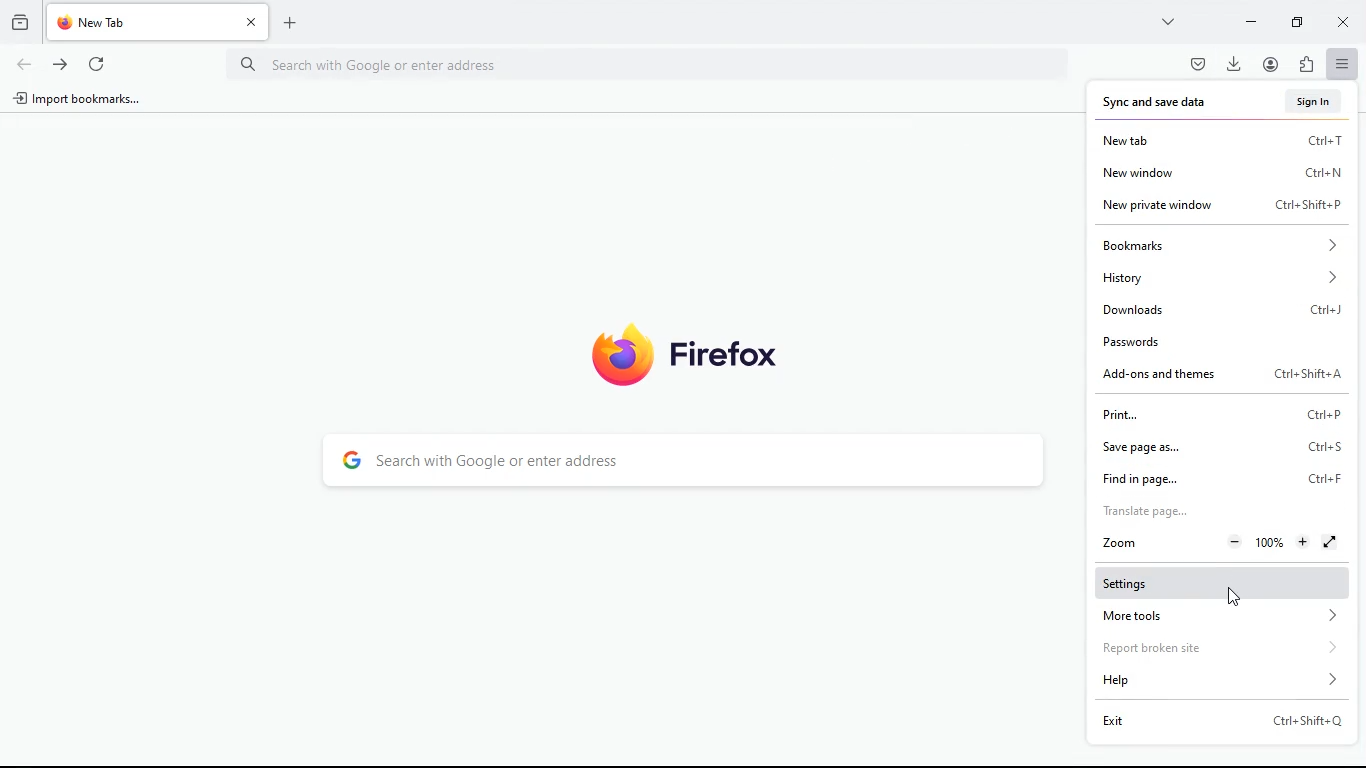 The image size is (1366, 768). Describe the element at coordinates (1223, 477) in the screenshot. I see `find in page` at that location.